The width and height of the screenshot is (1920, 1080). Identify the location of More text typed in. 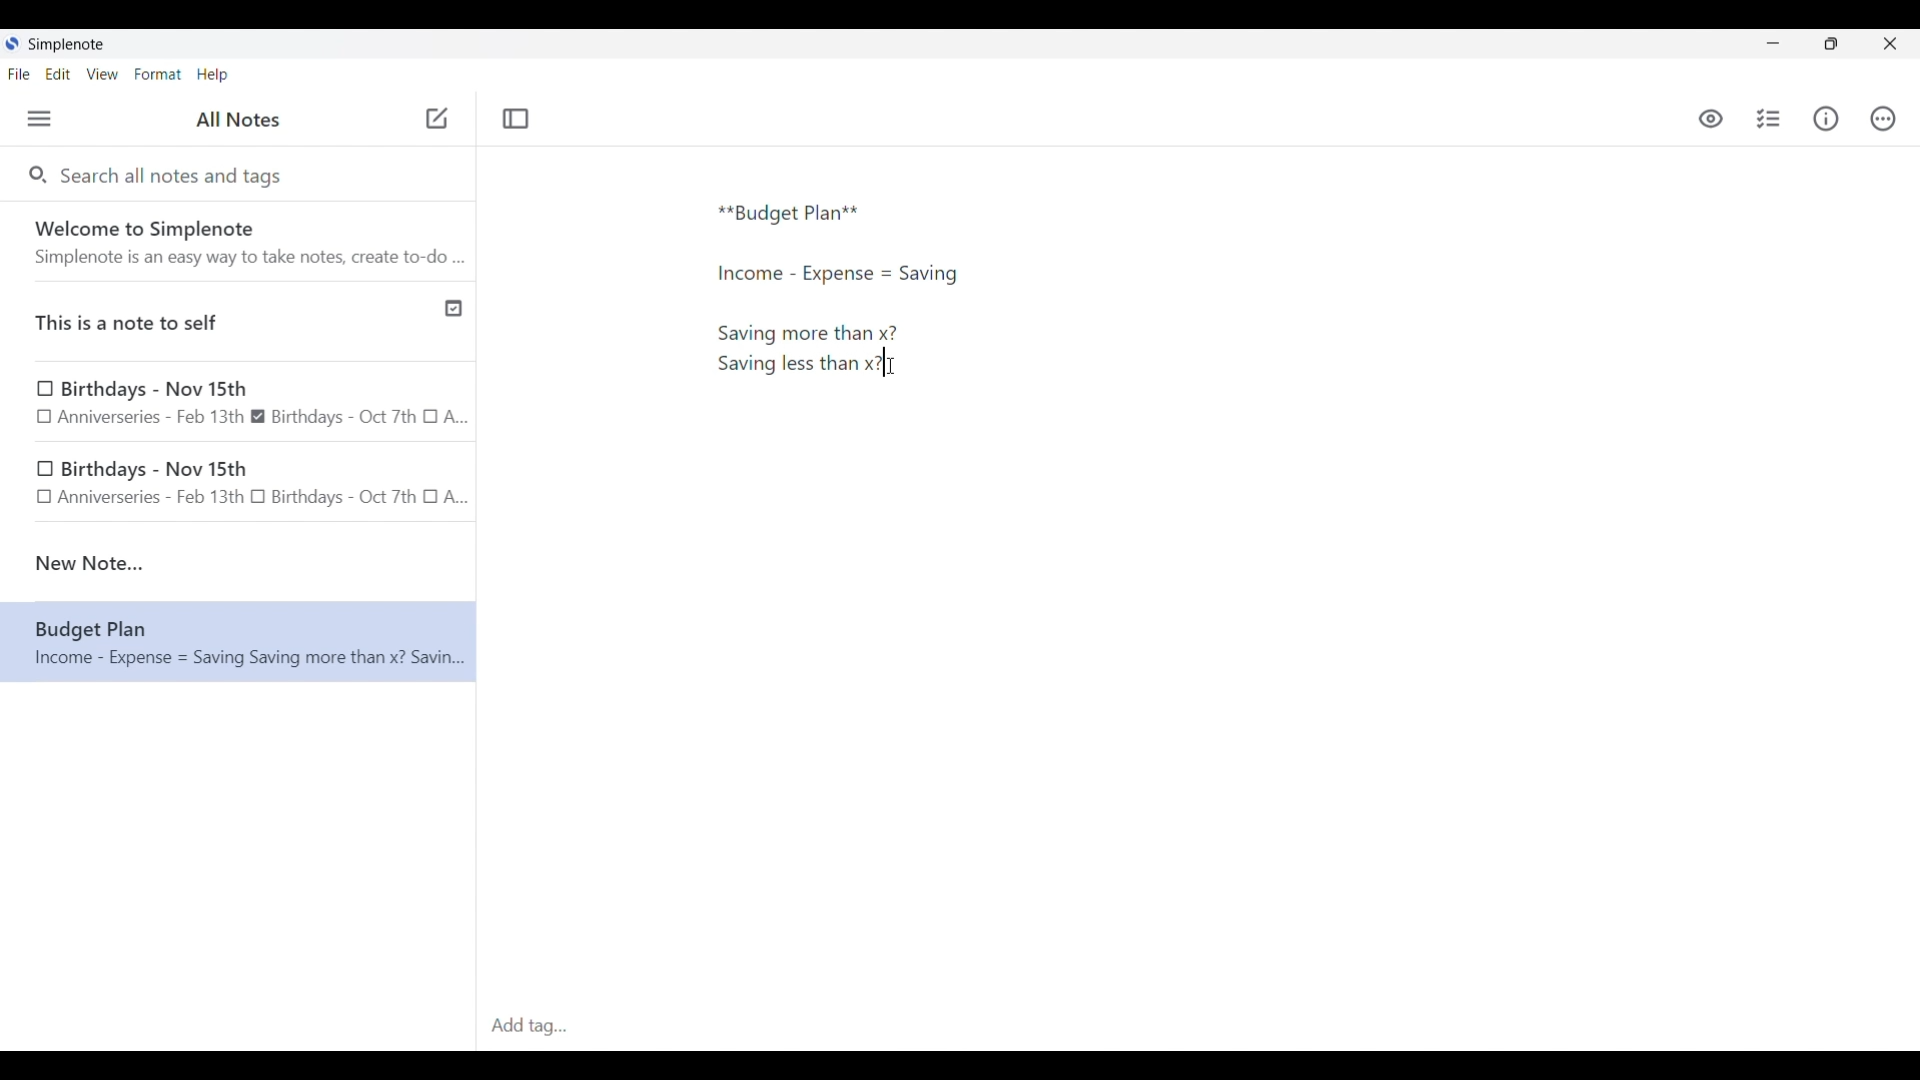
(806, 333).